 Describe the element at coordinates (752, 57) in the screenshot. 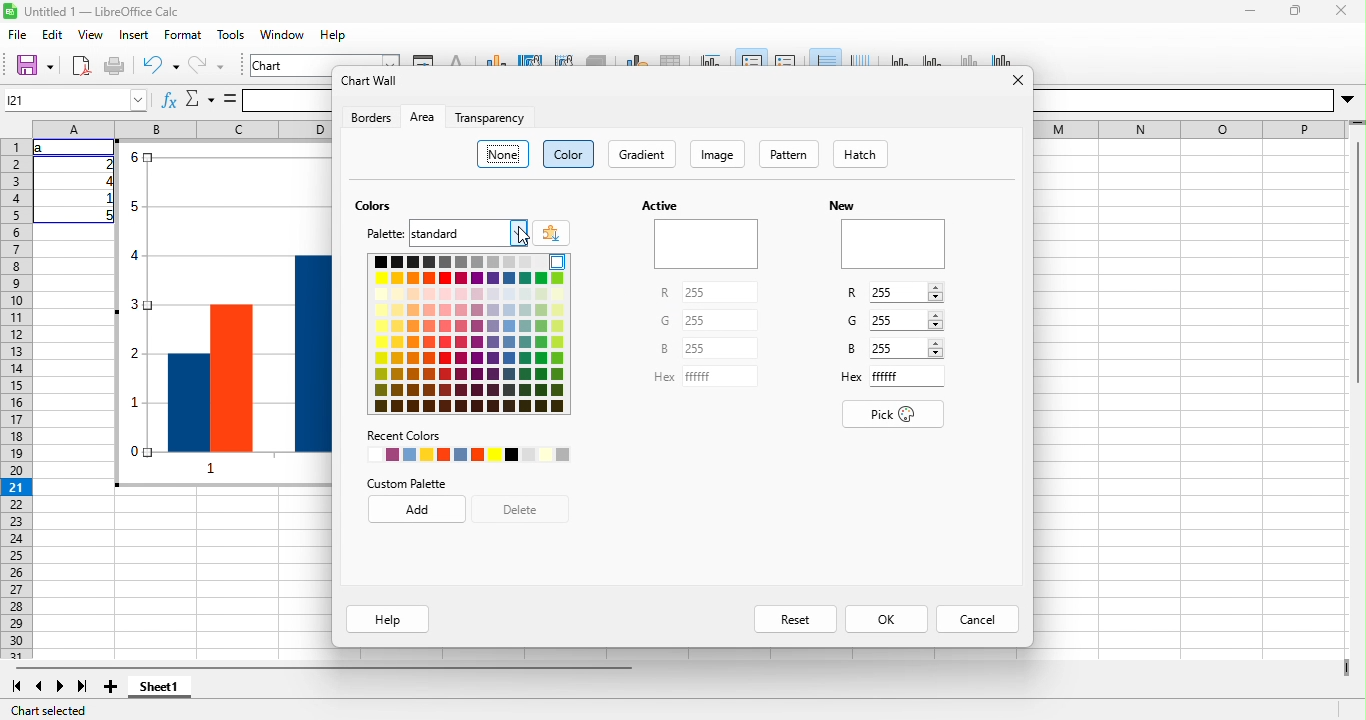

I see `legend on/off` at that location.